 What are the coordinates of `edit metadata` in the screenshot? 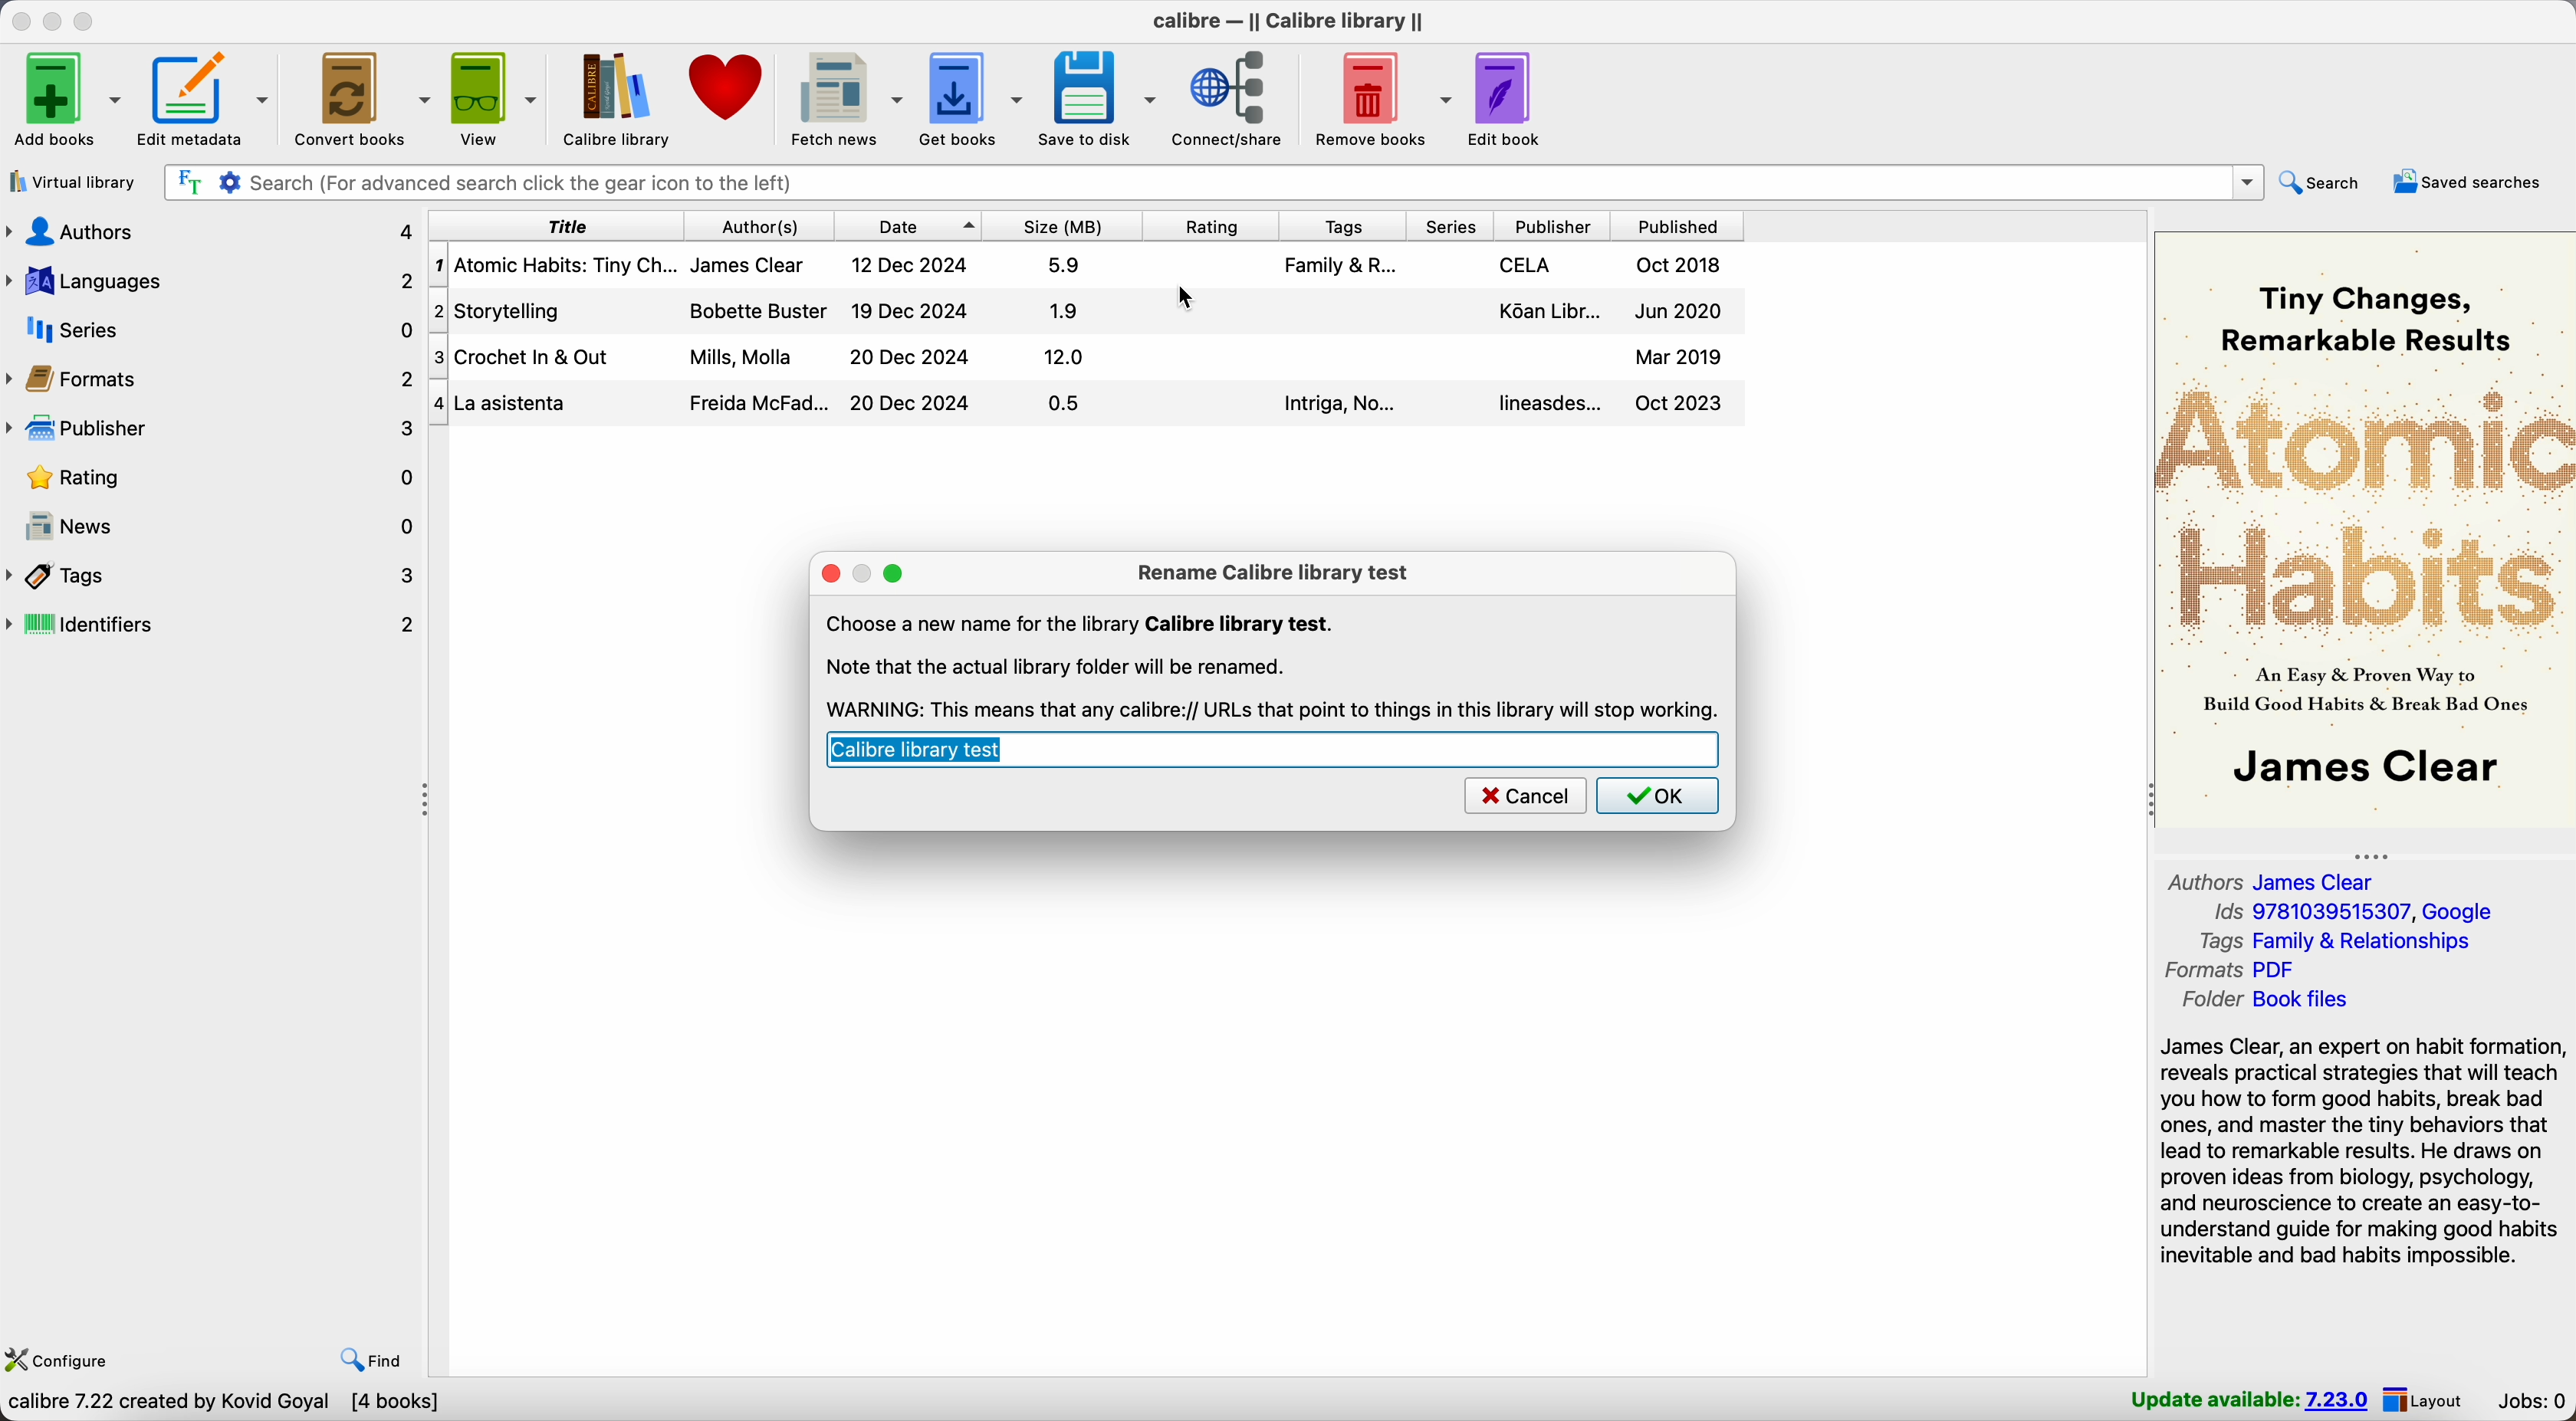 It's located at (206, 100).